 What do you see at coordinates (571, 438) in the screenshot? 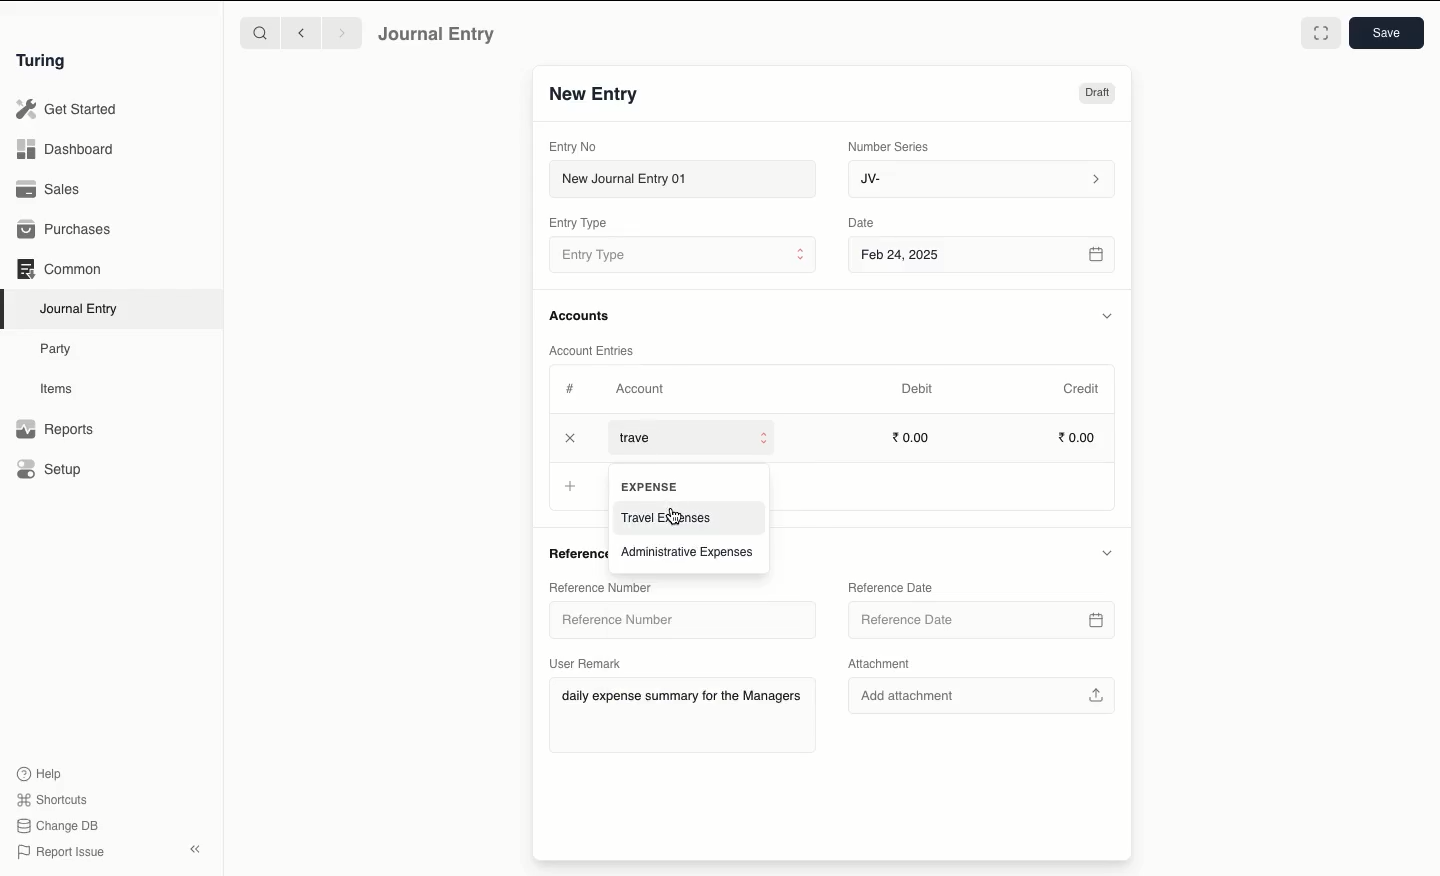
I see `Add` at bounding box center [571, 438].